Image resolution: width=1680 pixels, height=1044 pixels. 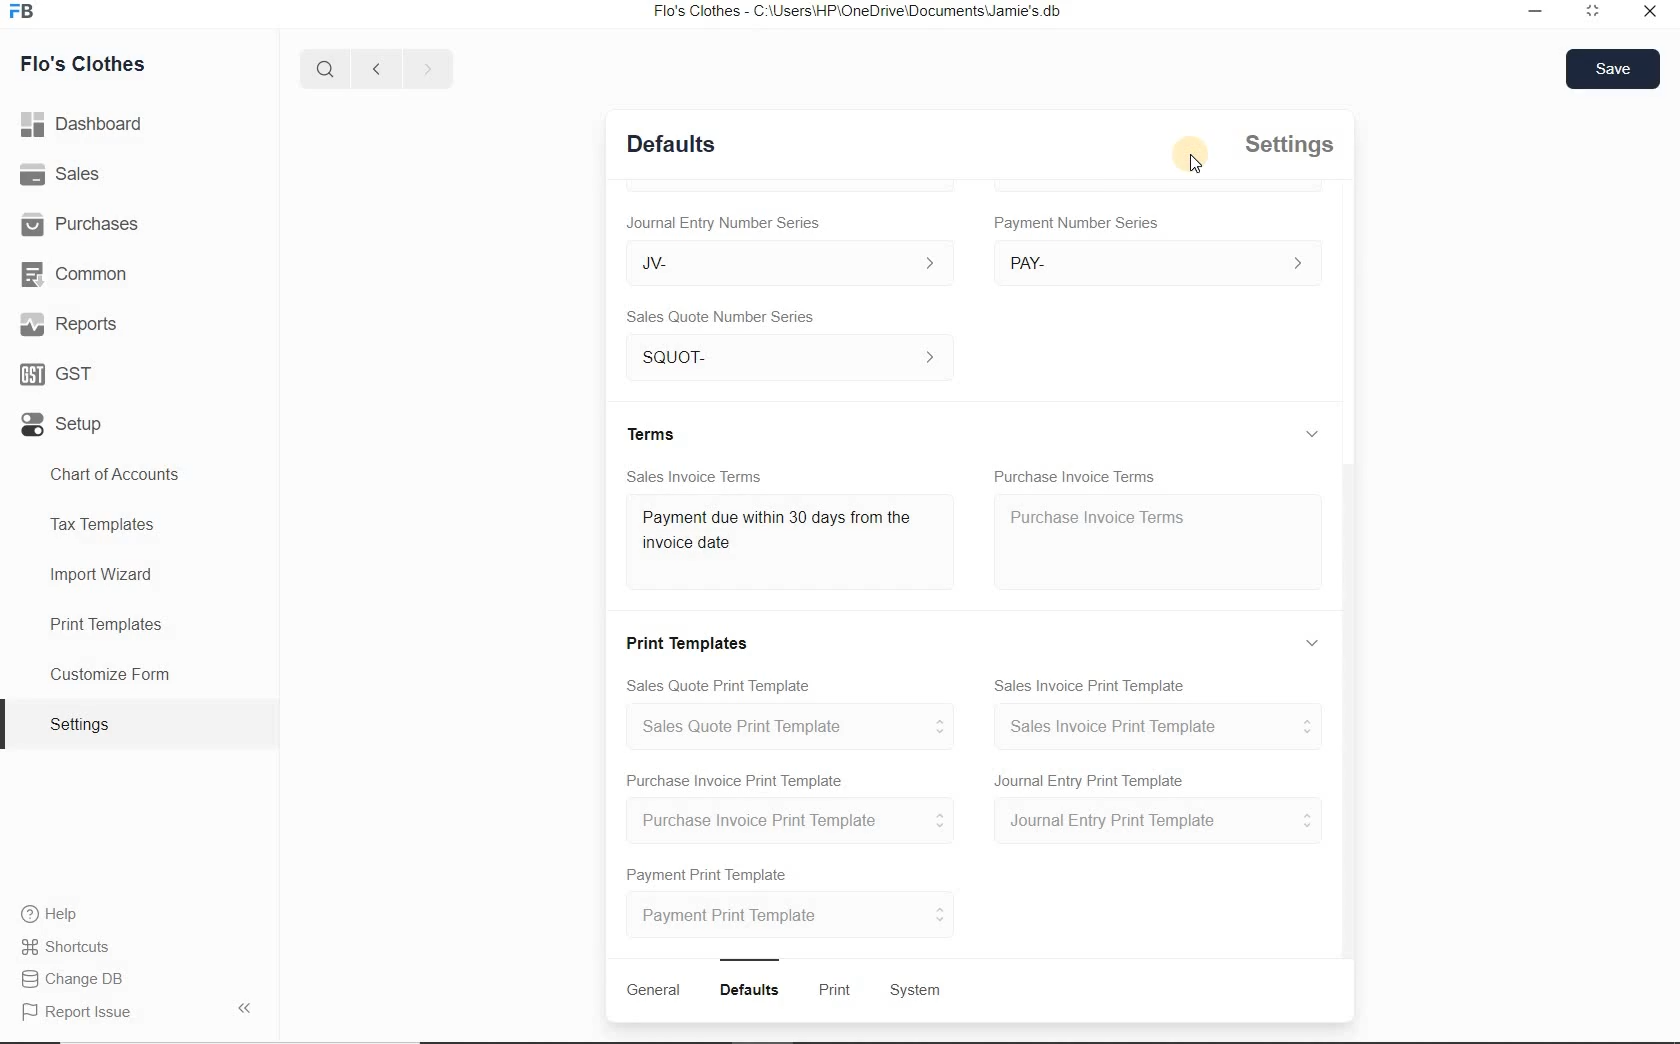 What do you see at coordinates (793, 541) in the screenshot?
I see `Sales Invoice Terms` at bounding box center [793, 541].